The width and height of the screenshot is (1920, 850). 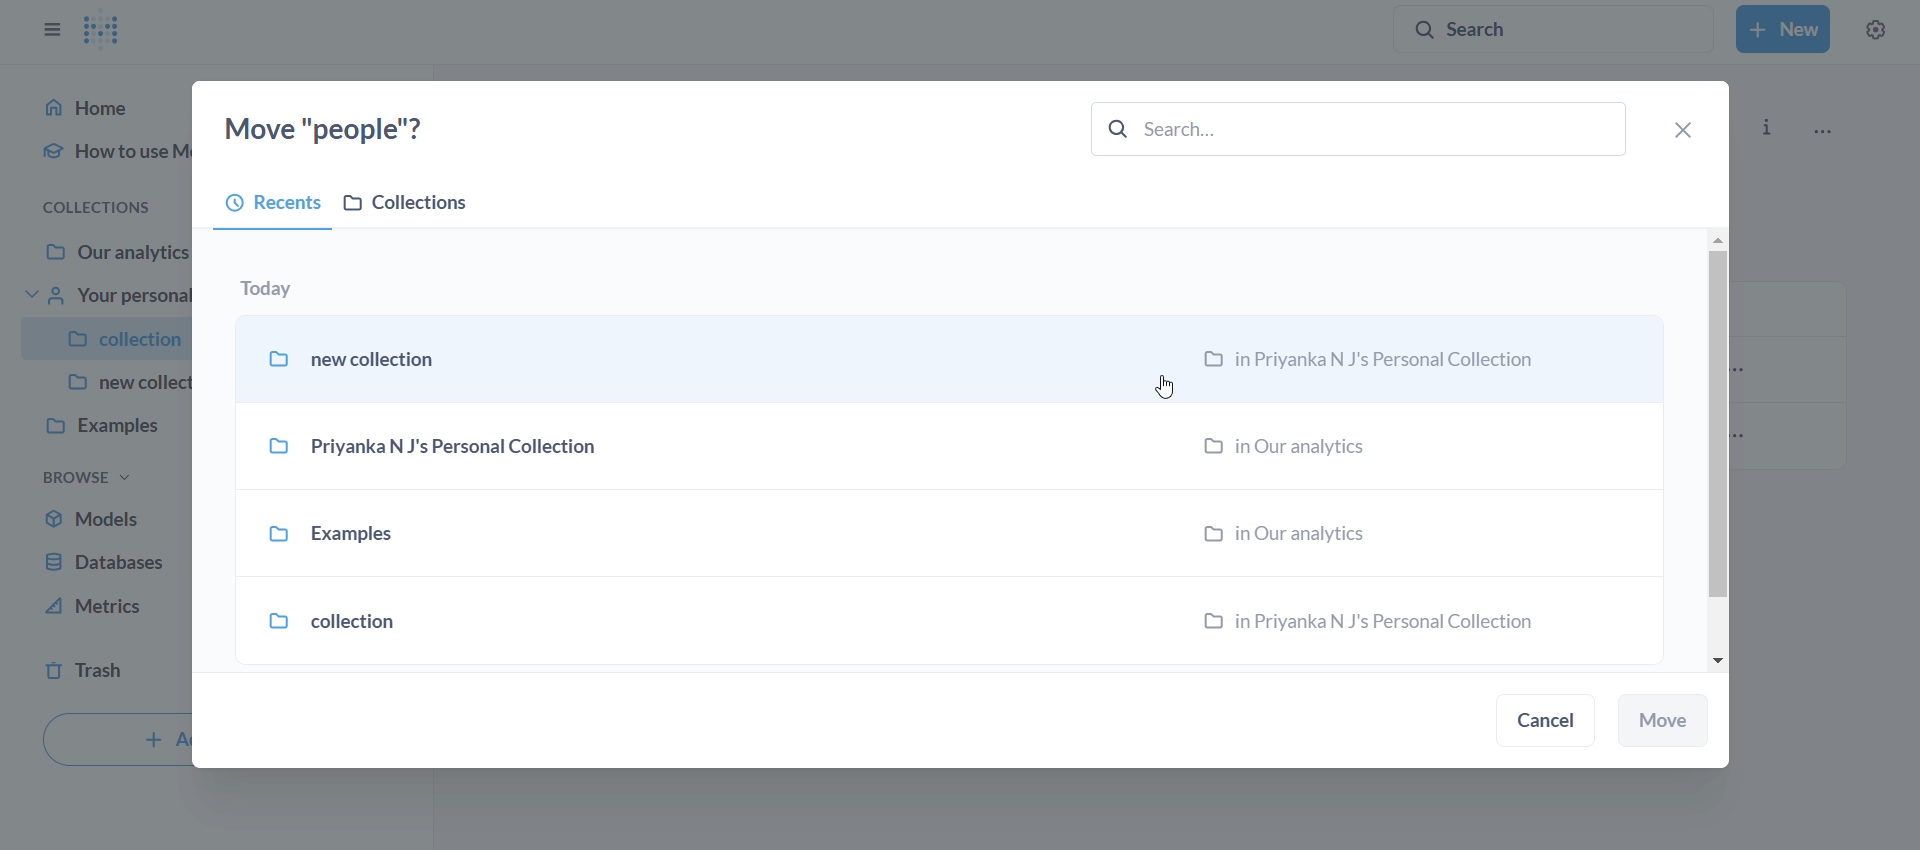 What do you see at coordinates (1688, 129) in the screenshot?
I see `close` at bounding box center [1688, 129].